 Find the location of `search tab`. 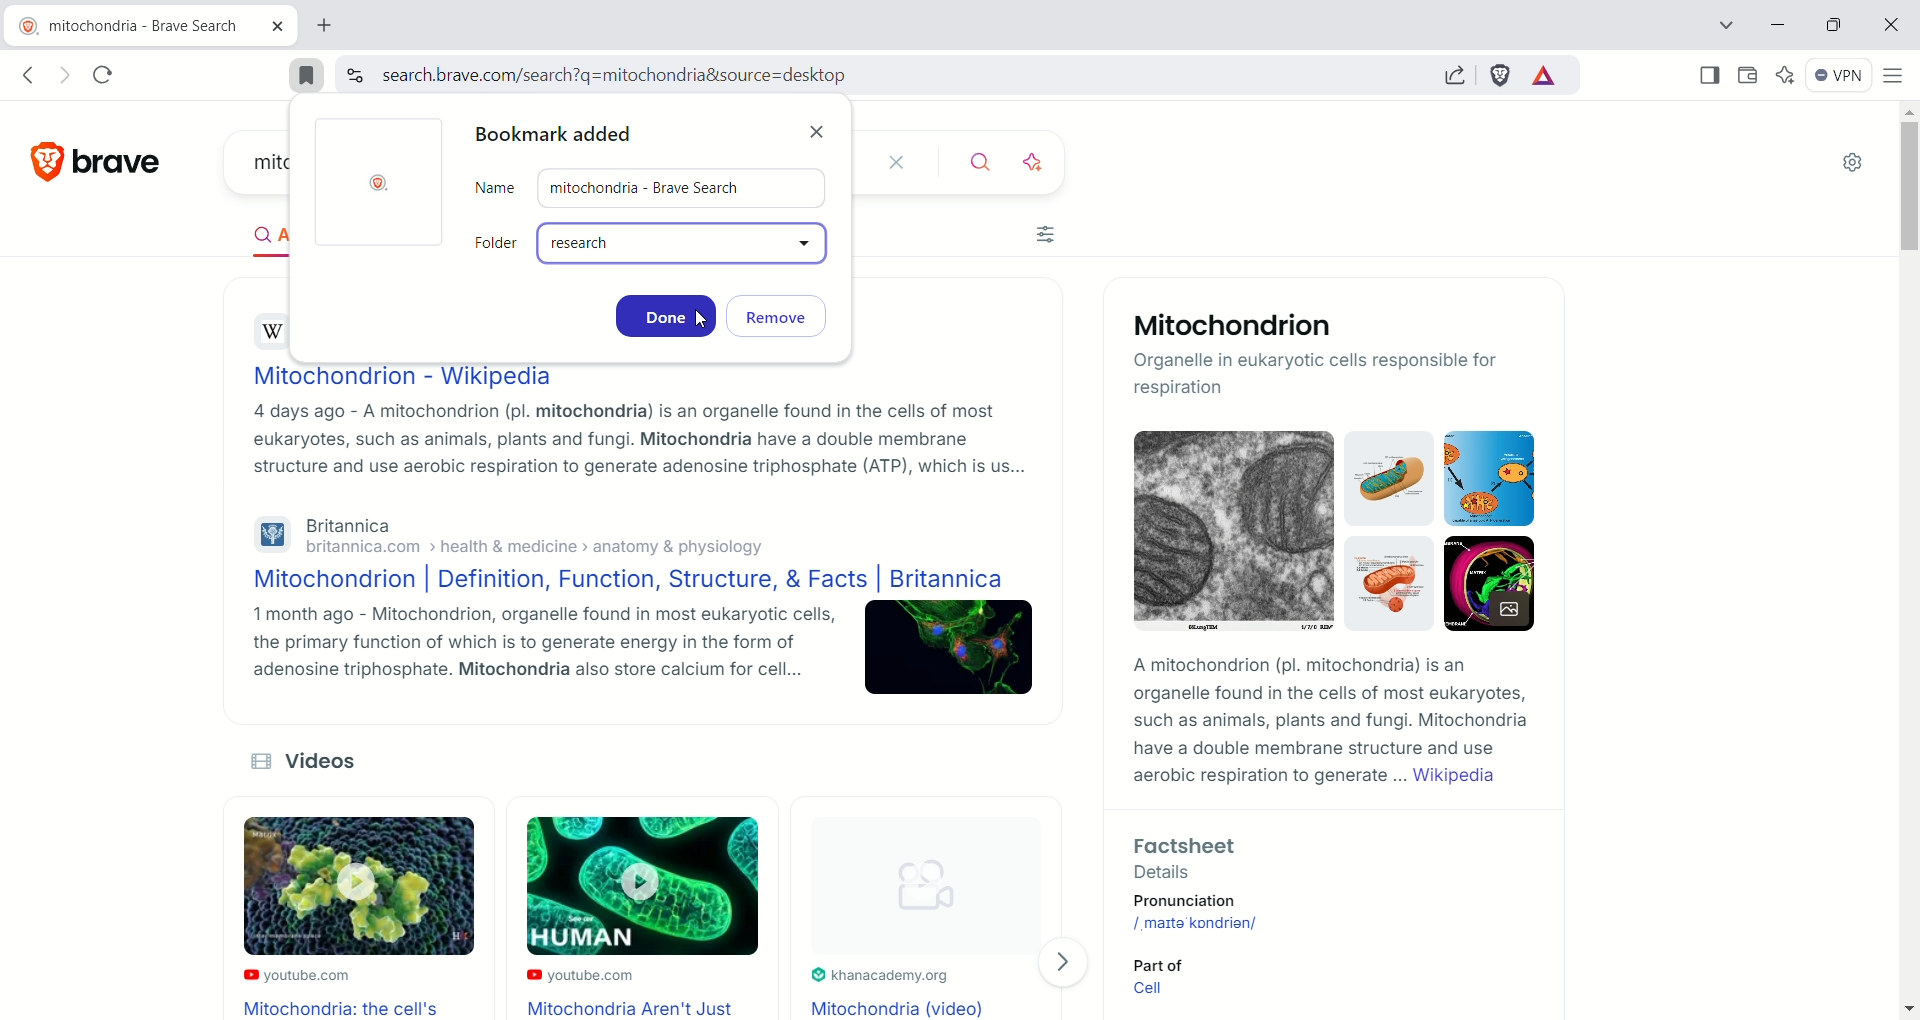

search tab is located at coordinates (1718, 28).